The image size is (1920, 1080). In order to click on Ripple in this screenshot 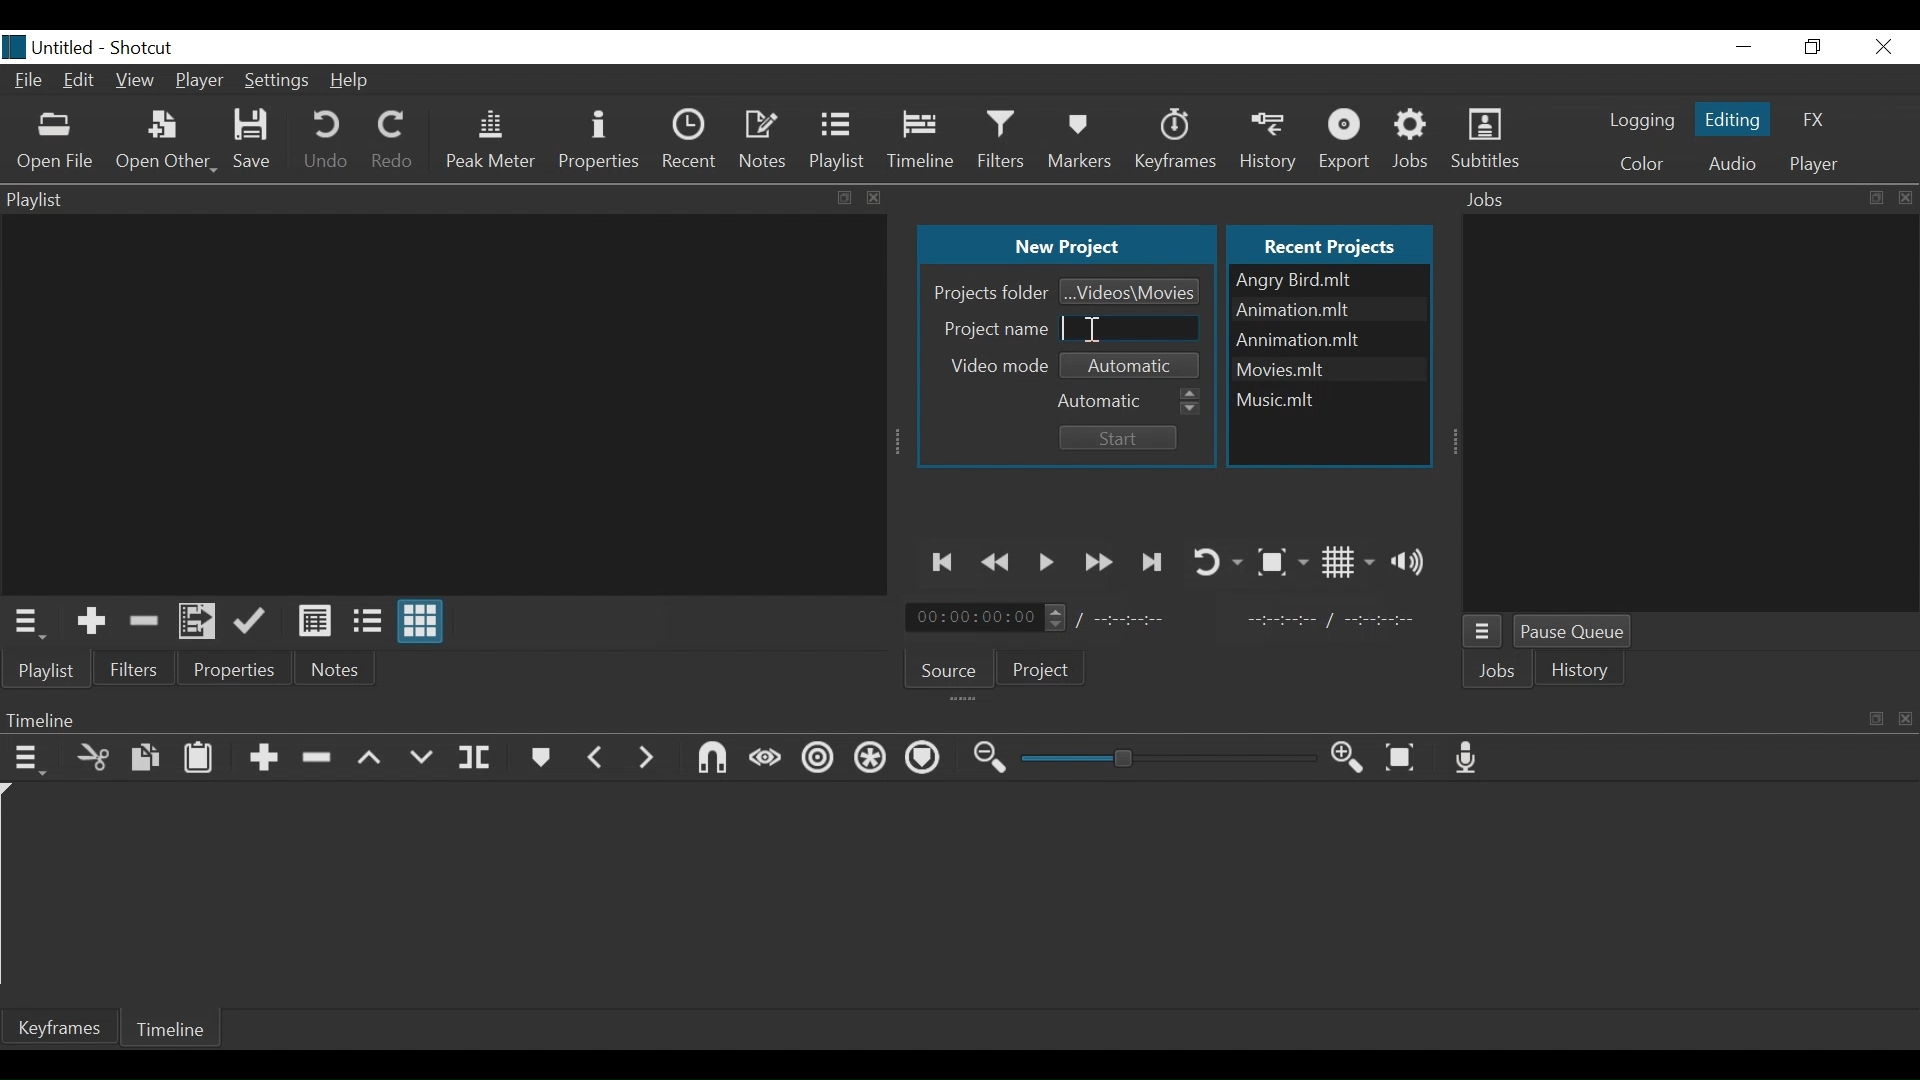, I will do `click(818, 762)`.